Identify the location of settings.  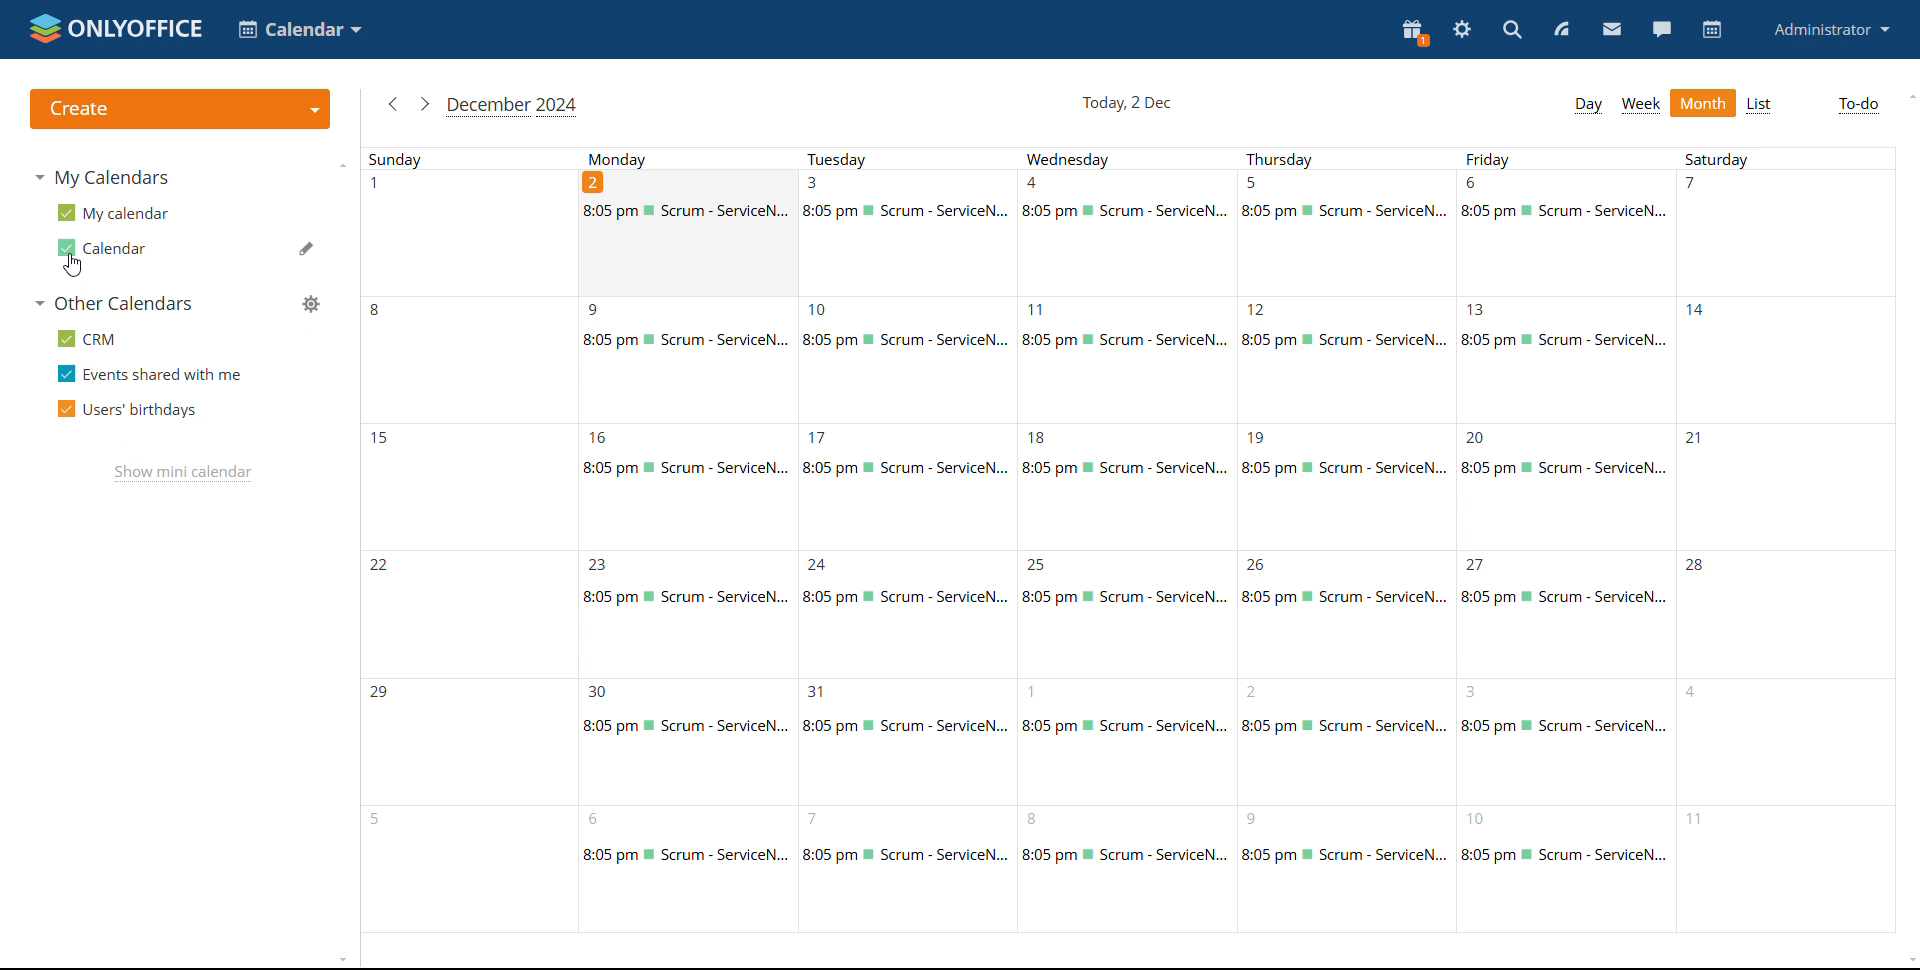
(1462, 30).